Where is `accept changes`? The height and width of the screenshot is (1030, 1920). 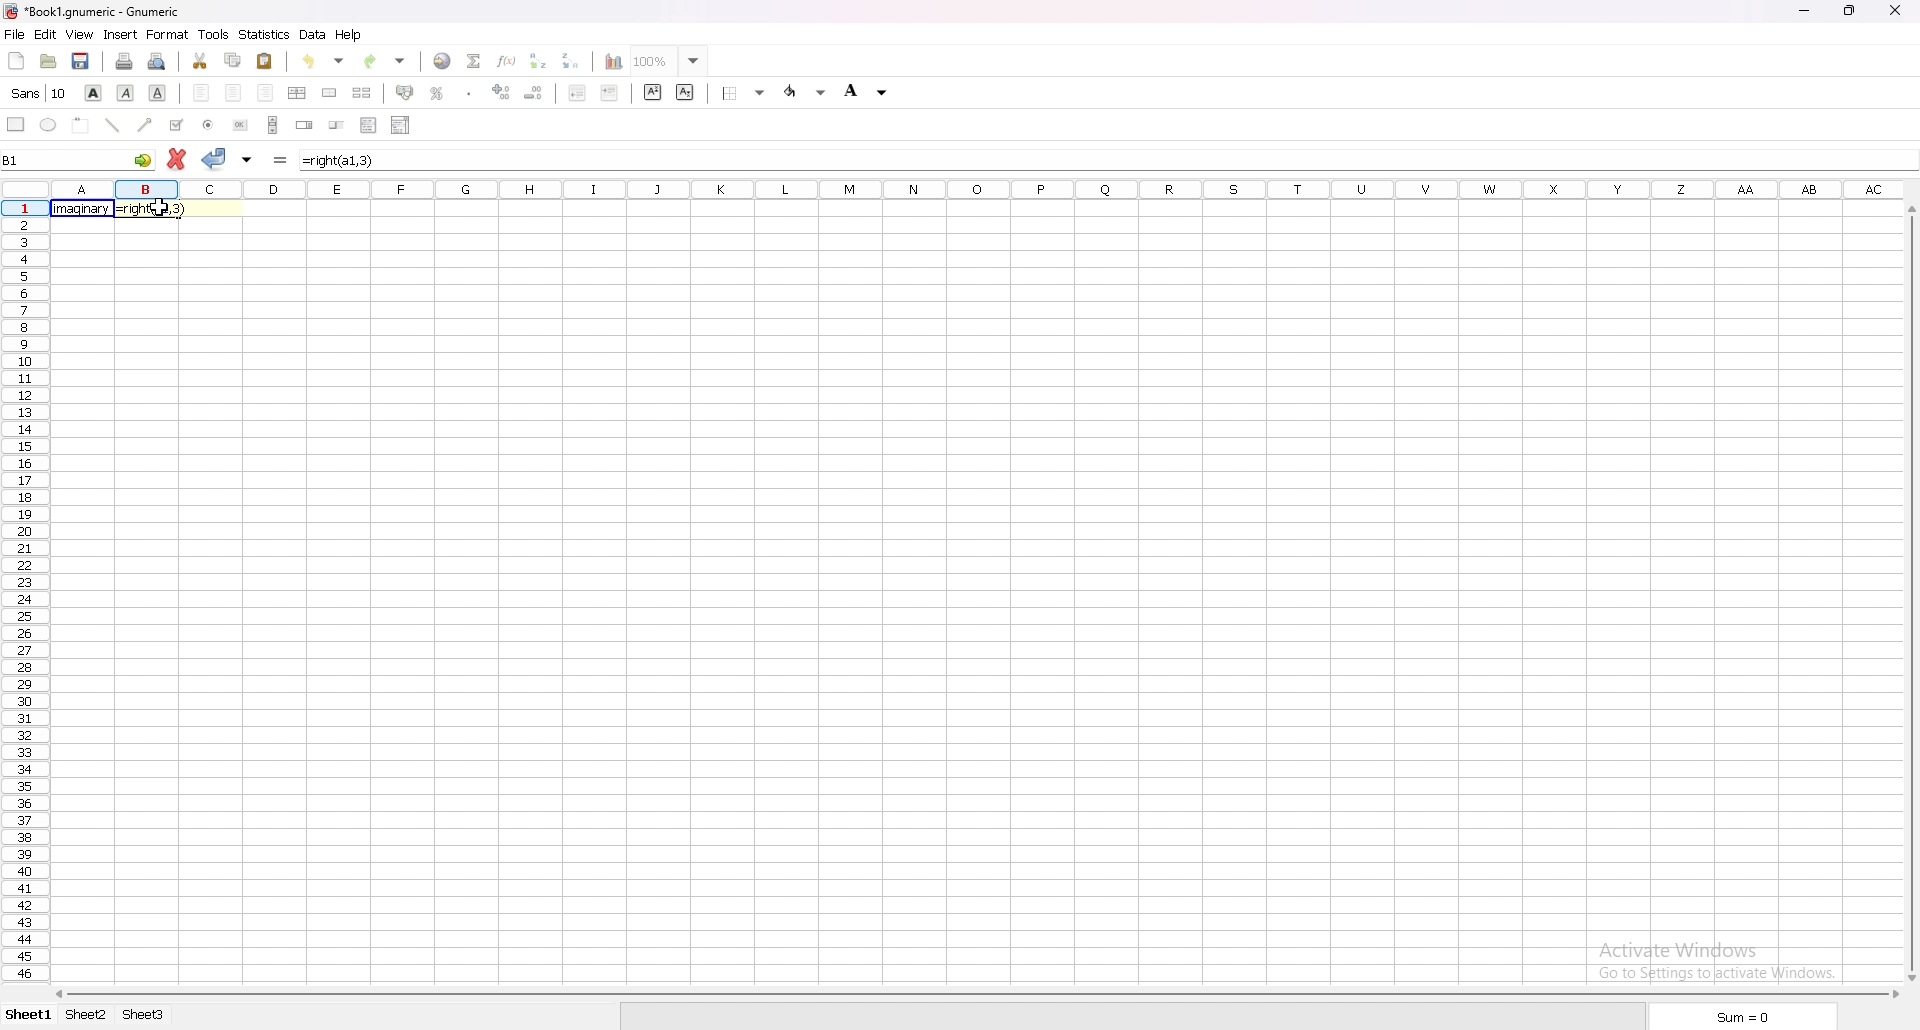
accept changes is located at coordinates (214, 158).